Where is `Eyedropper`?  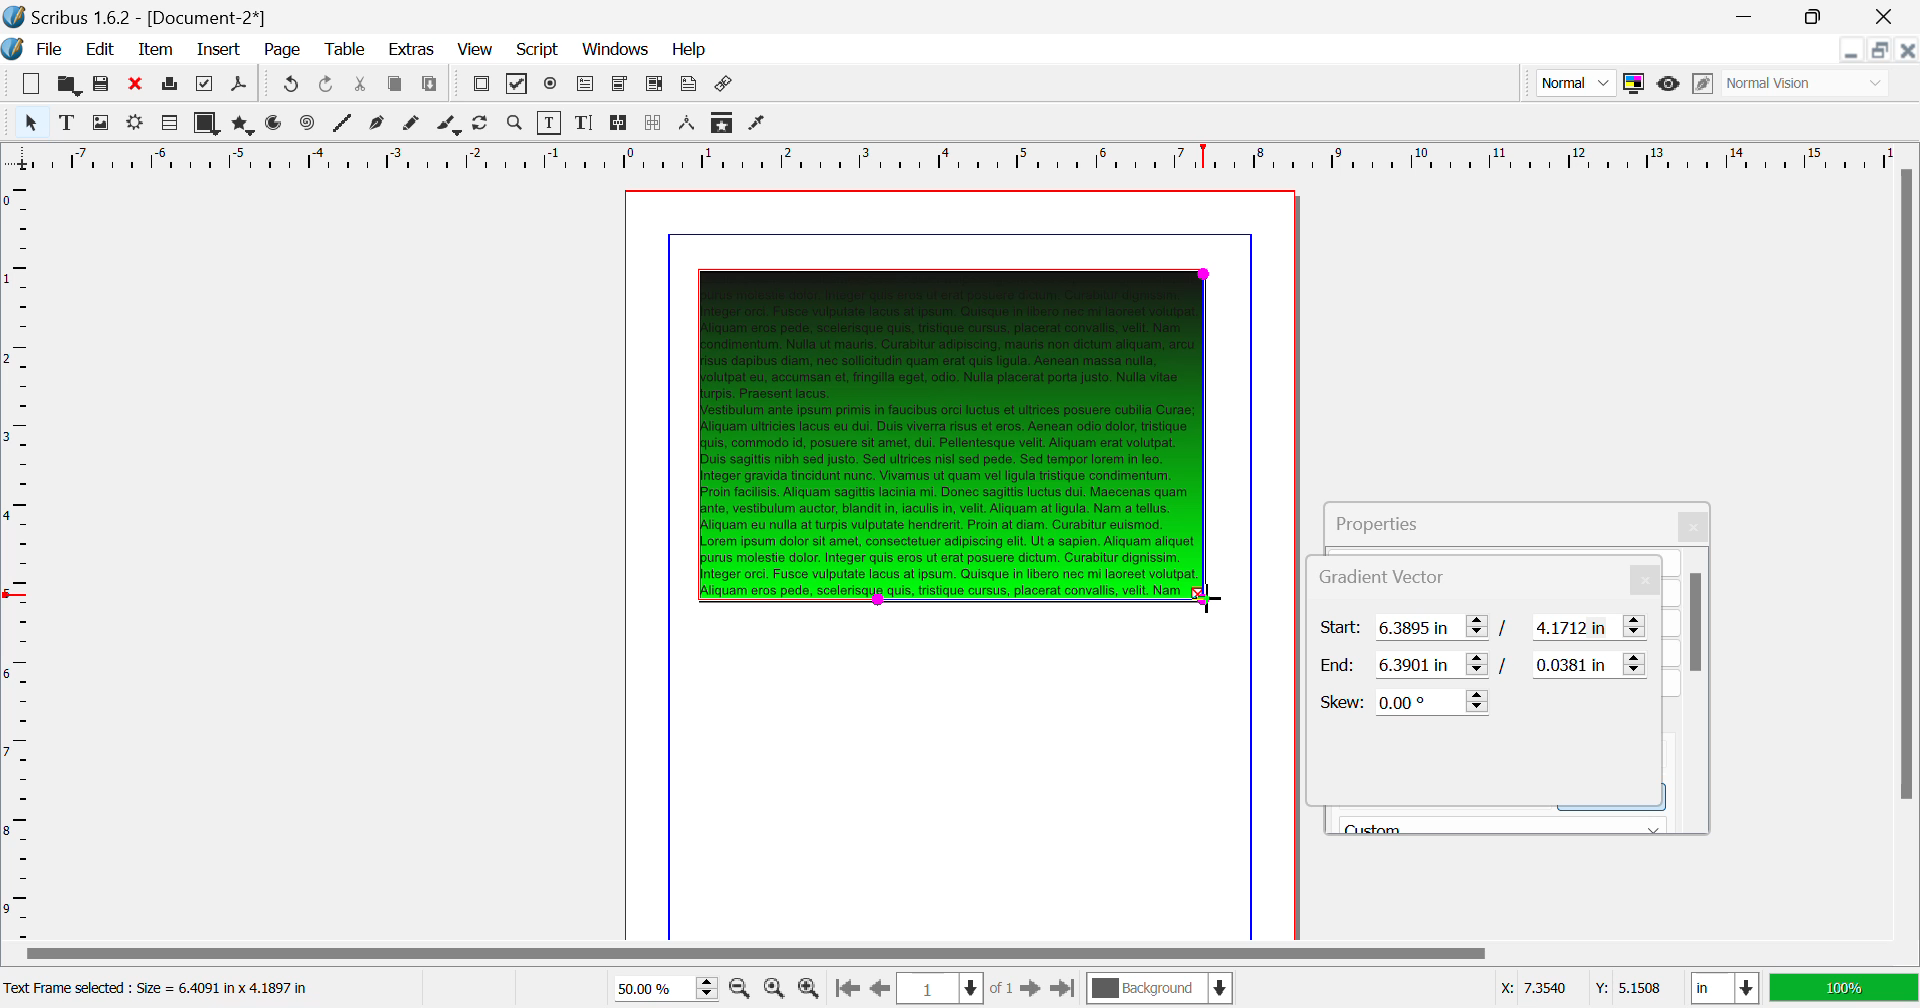
Eyedropper is located at coordinates (758, 125).